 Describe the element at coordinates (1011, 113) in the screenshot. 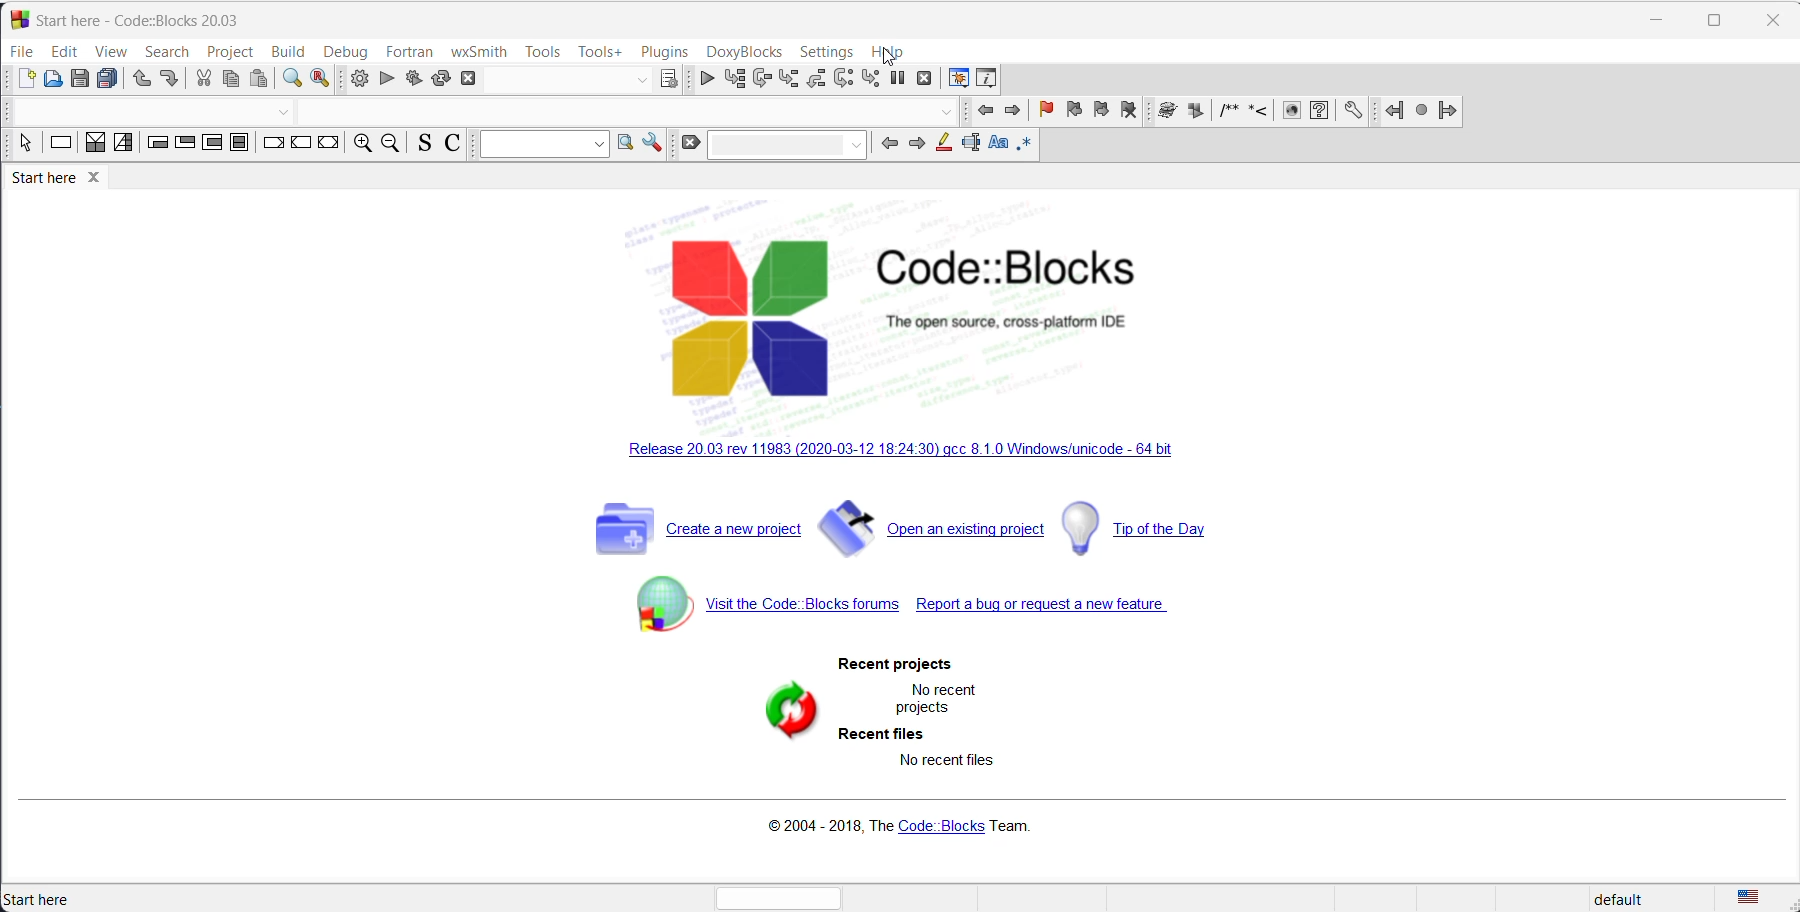

I see `go forward` at that location.